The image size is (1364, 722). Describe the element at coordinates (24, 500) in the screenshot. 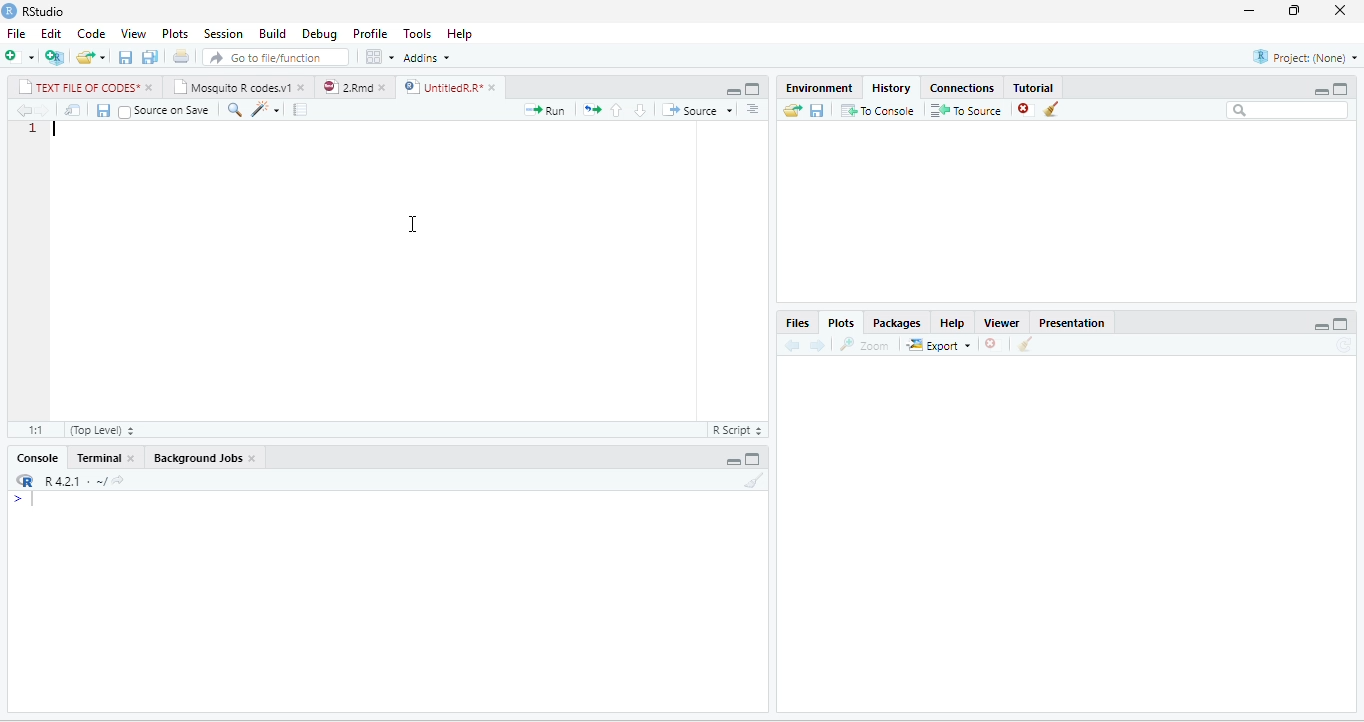

I see `>` at that location.